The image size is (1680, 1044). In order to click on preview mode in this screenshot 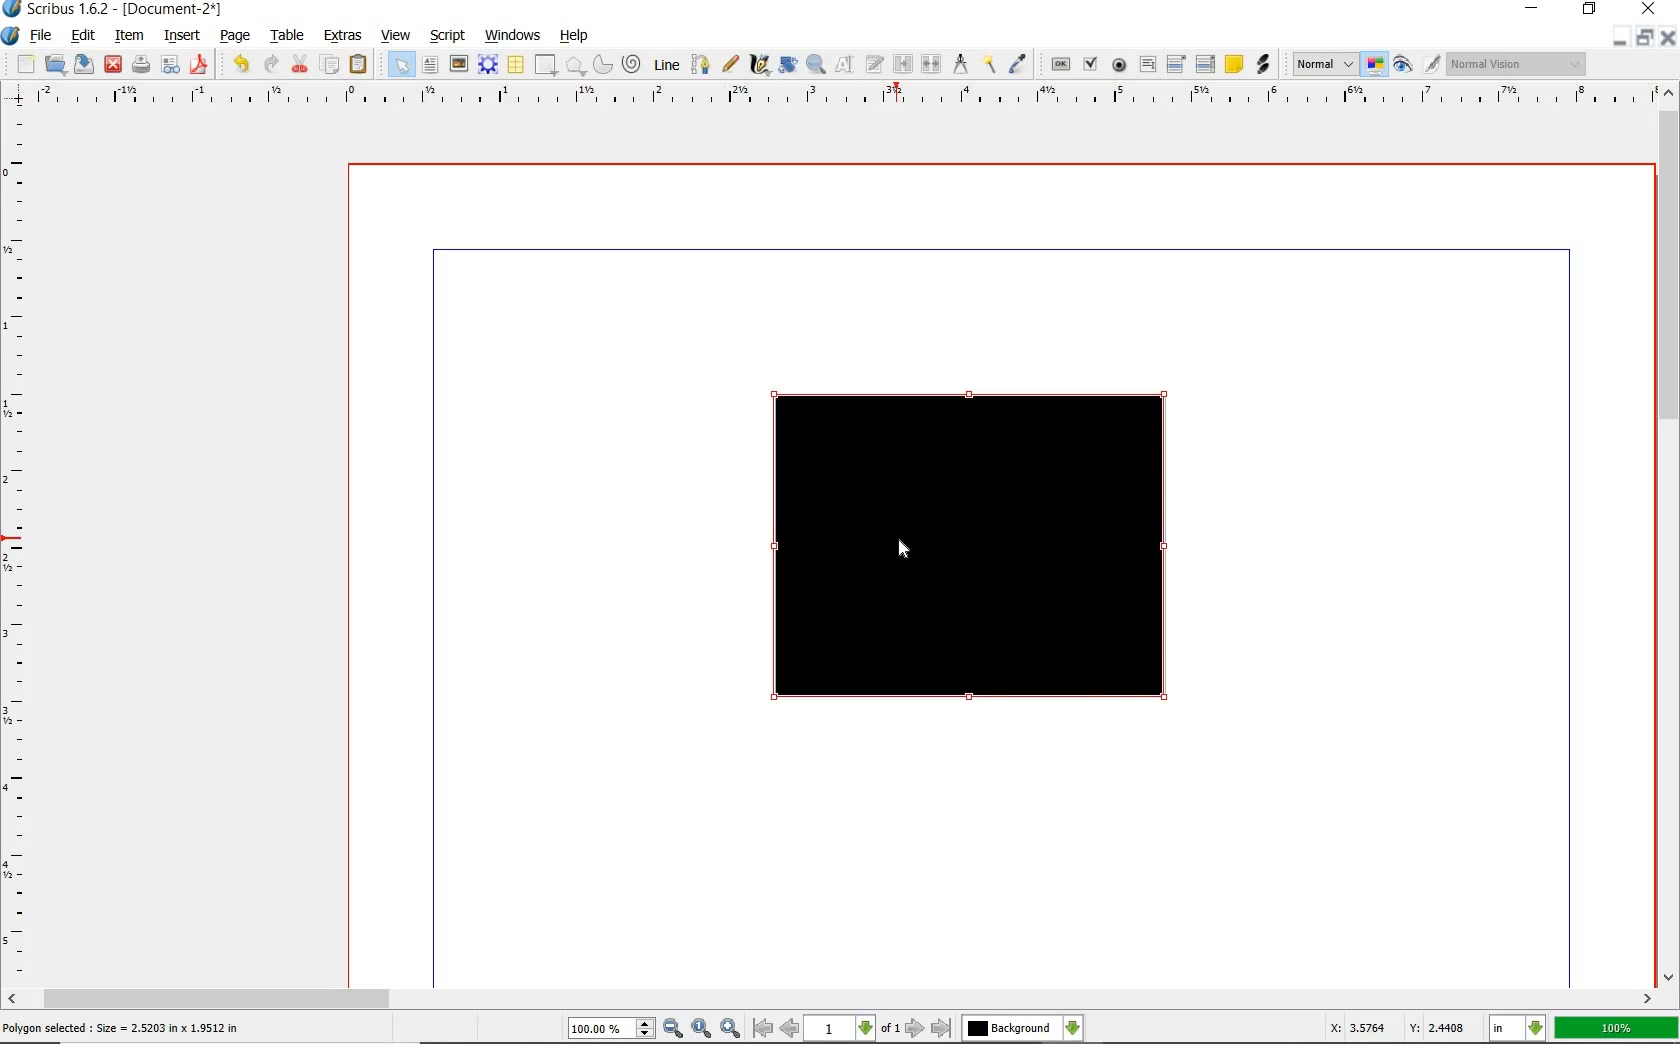, I will do `click(1404, 67)`.